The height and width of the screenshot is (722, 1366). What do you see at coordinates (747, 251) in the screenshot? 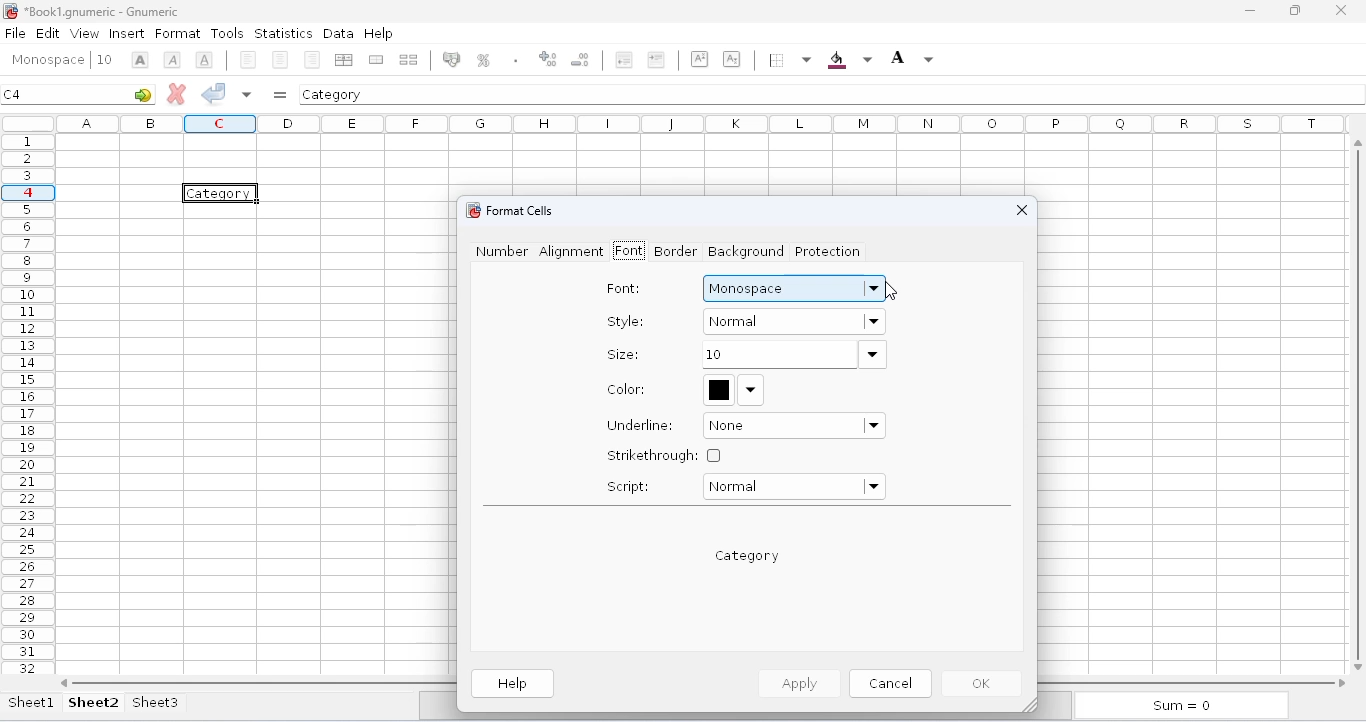
I see `background` at bounding box center [747, 251].